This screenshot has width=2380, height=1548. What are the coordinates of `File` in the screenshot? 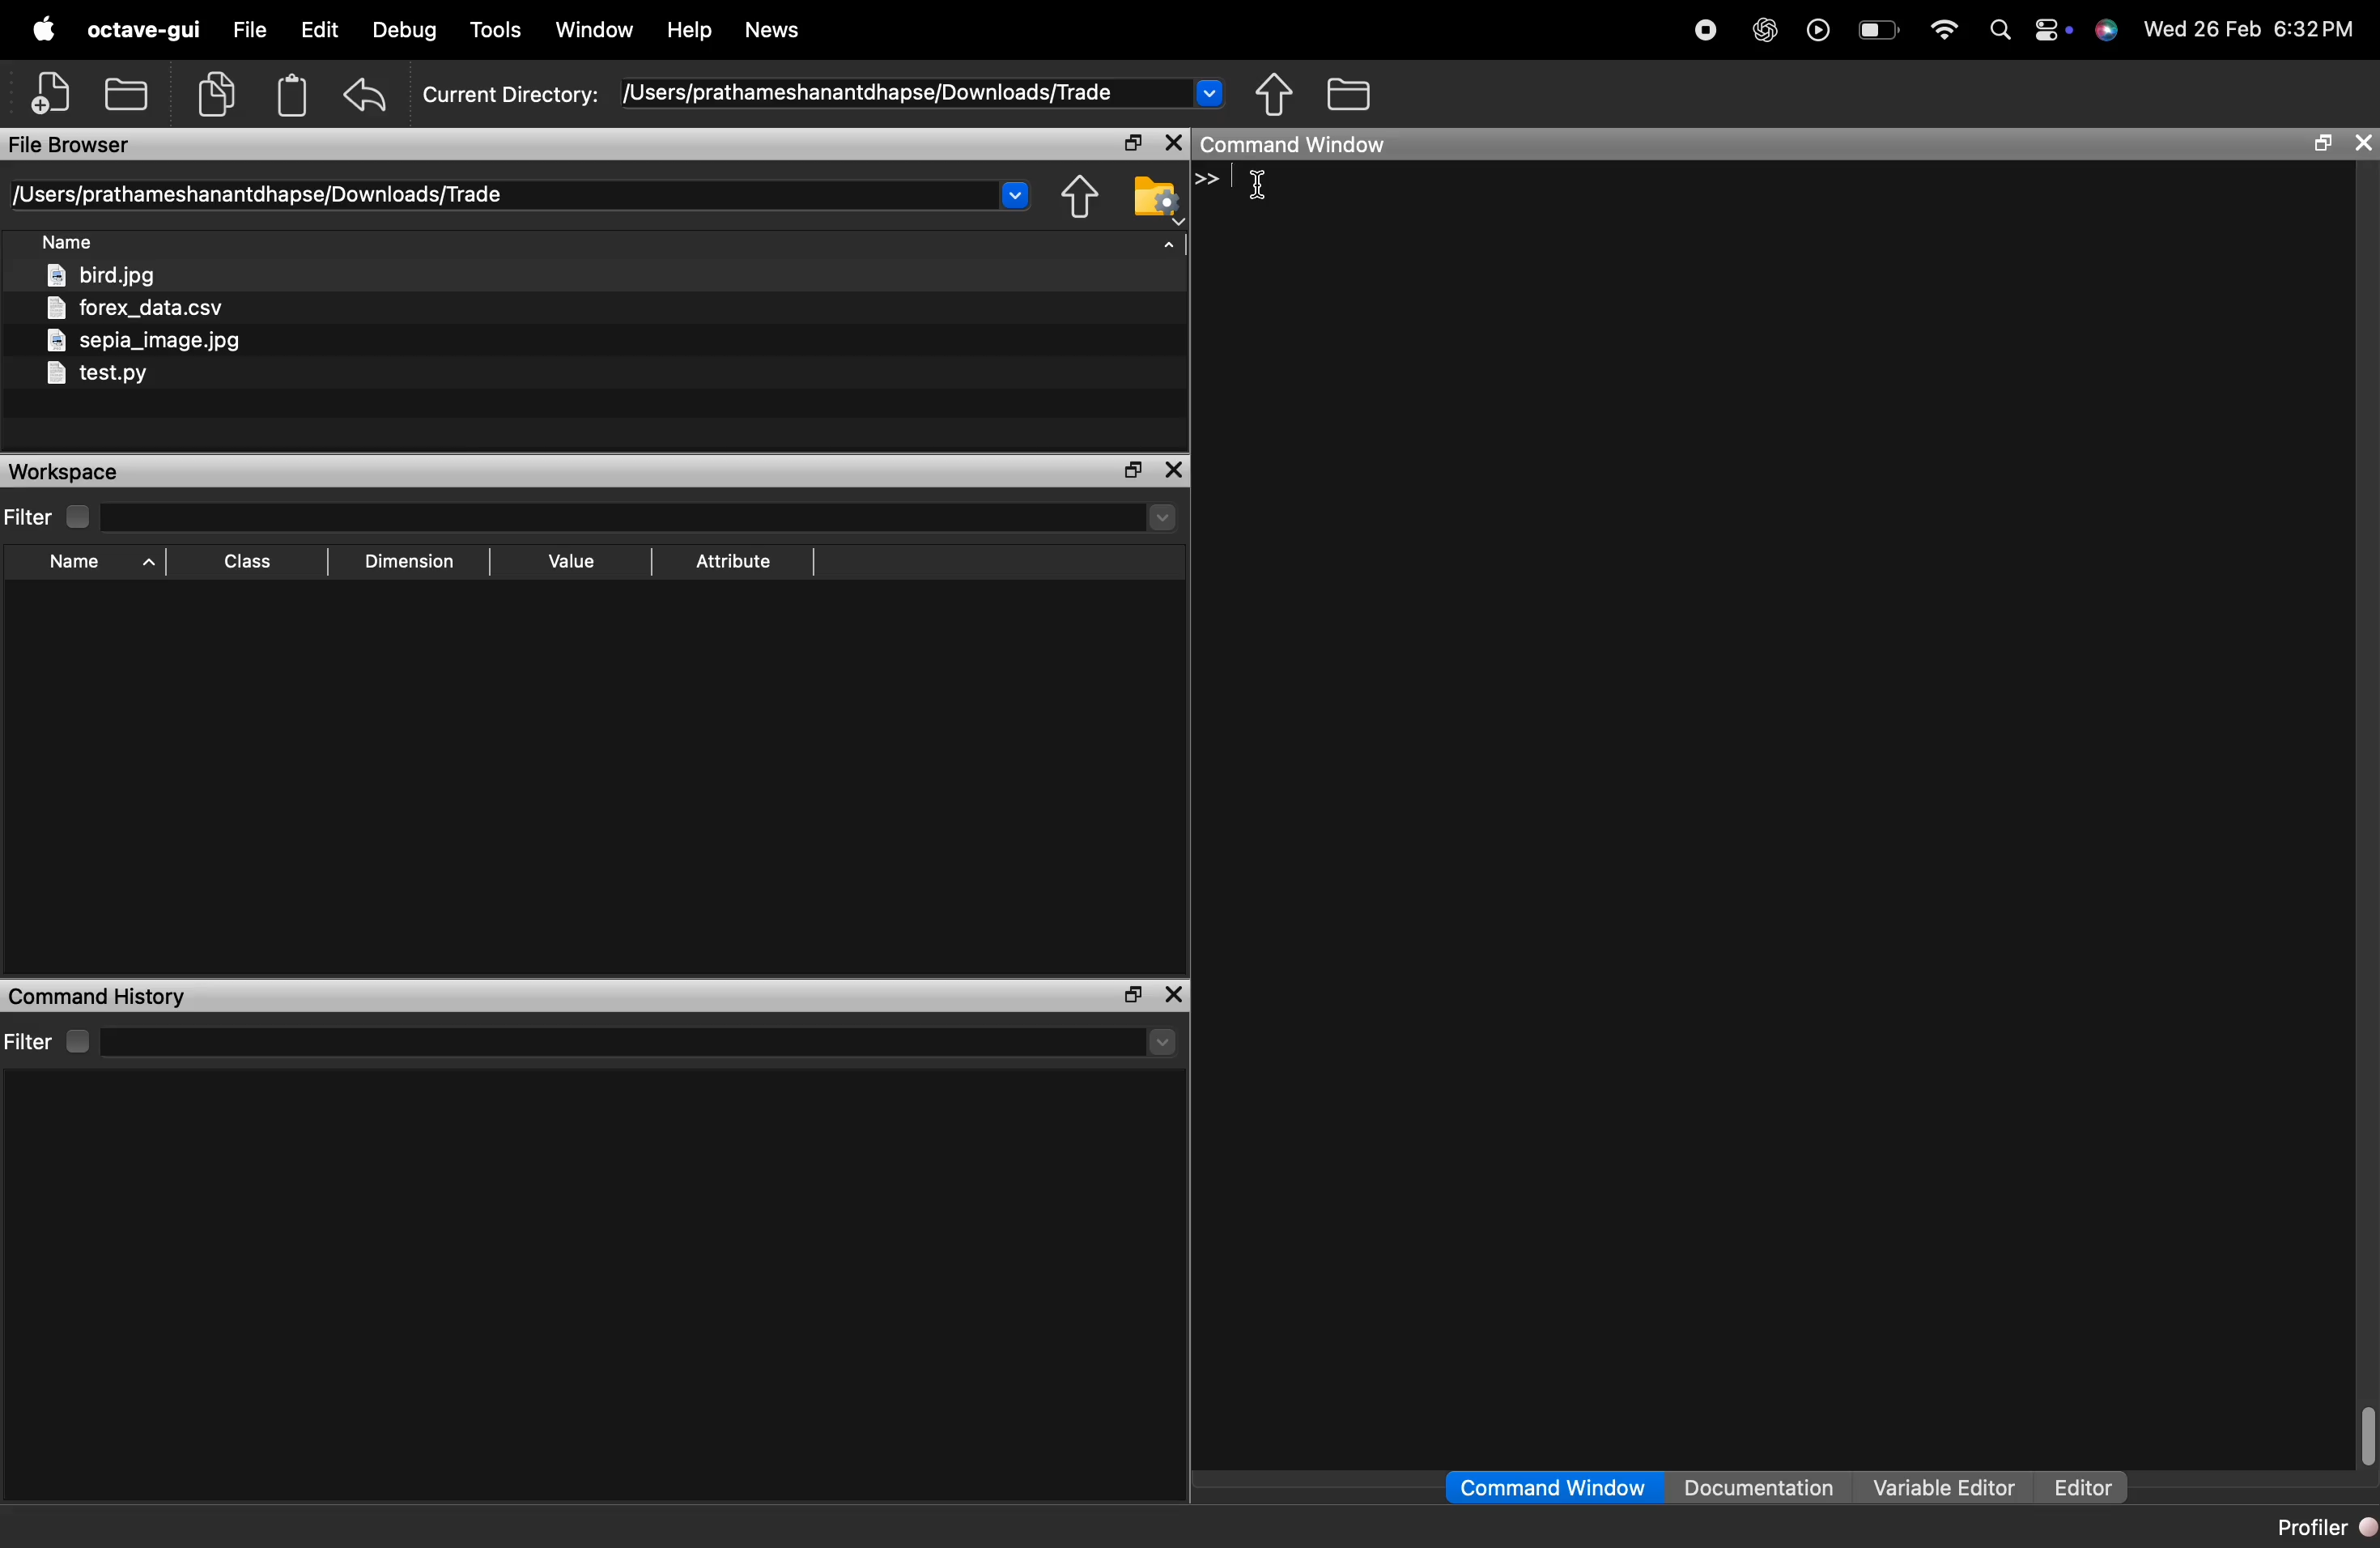 It's located at (246, 31).